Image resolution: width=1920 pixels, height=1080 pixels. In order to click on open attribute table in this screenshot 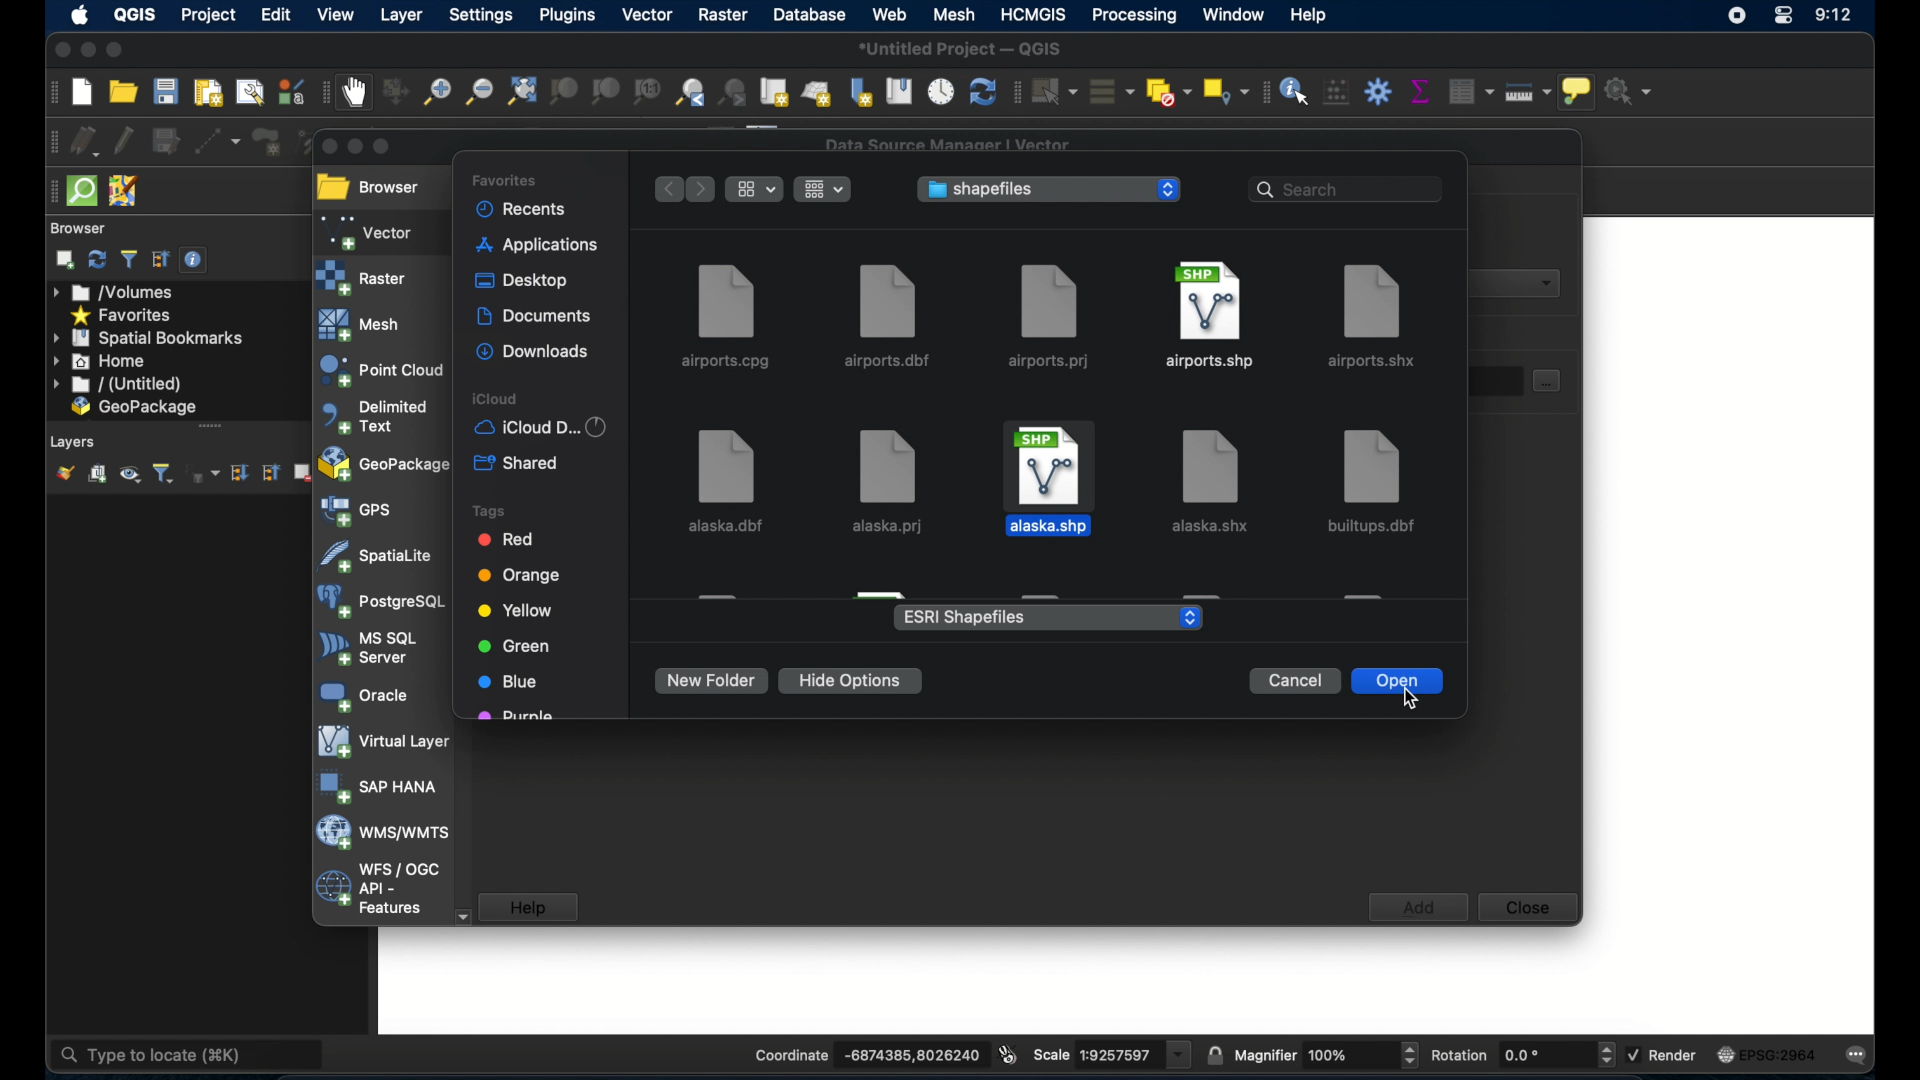, I will do `click(1473, 91)`.